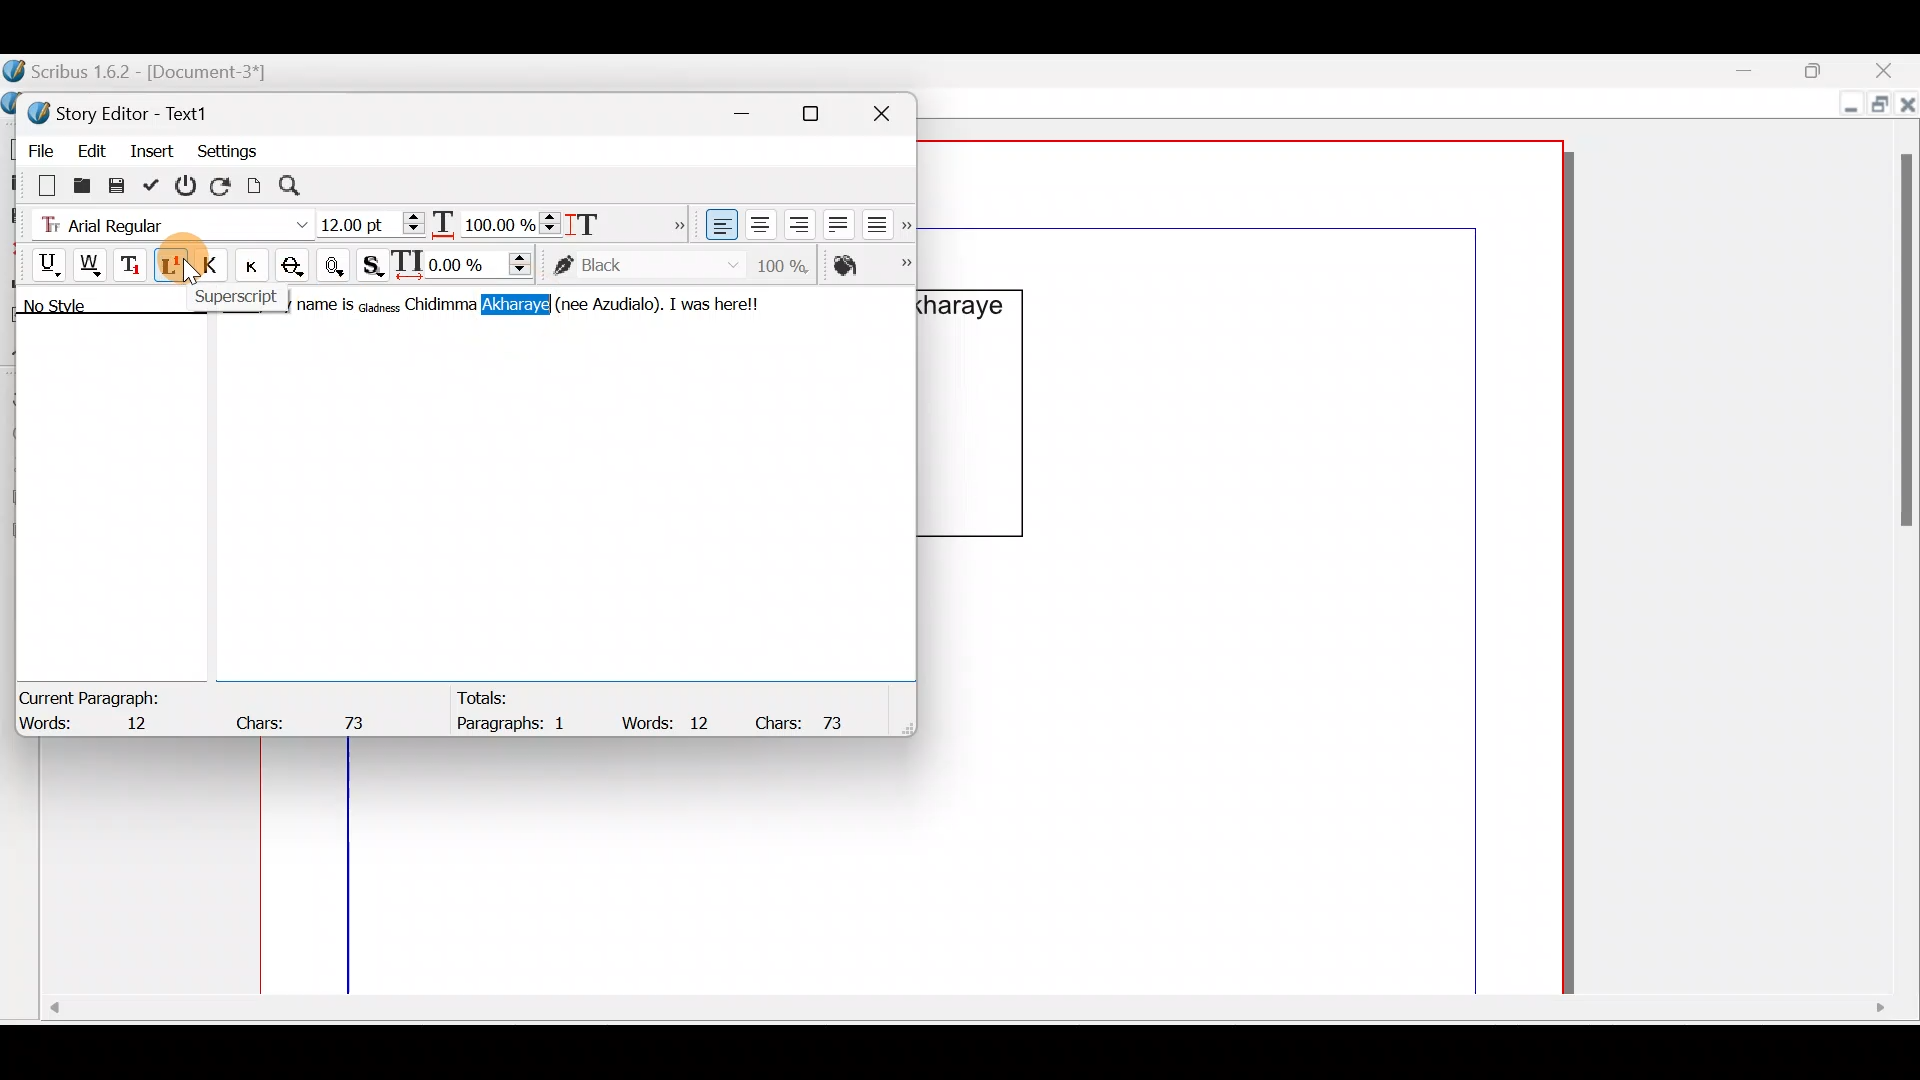 The height and width of the screenshot is (1080, 1920). I want to click on Strike out, so click(298, 266).